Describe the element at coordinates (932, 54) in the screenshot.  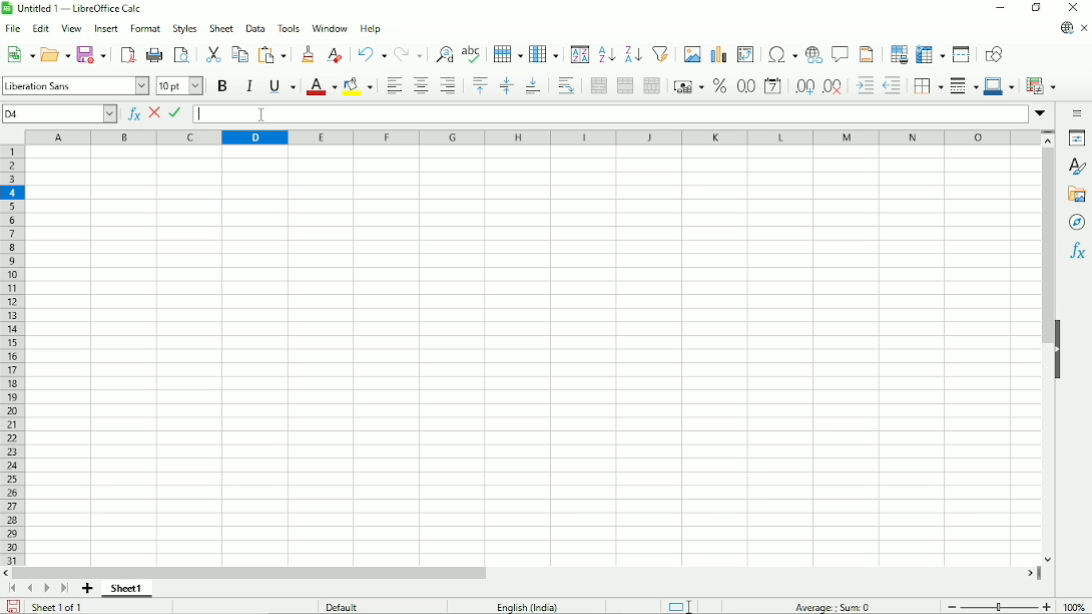
I see `Freeze rows and columns` at that location.